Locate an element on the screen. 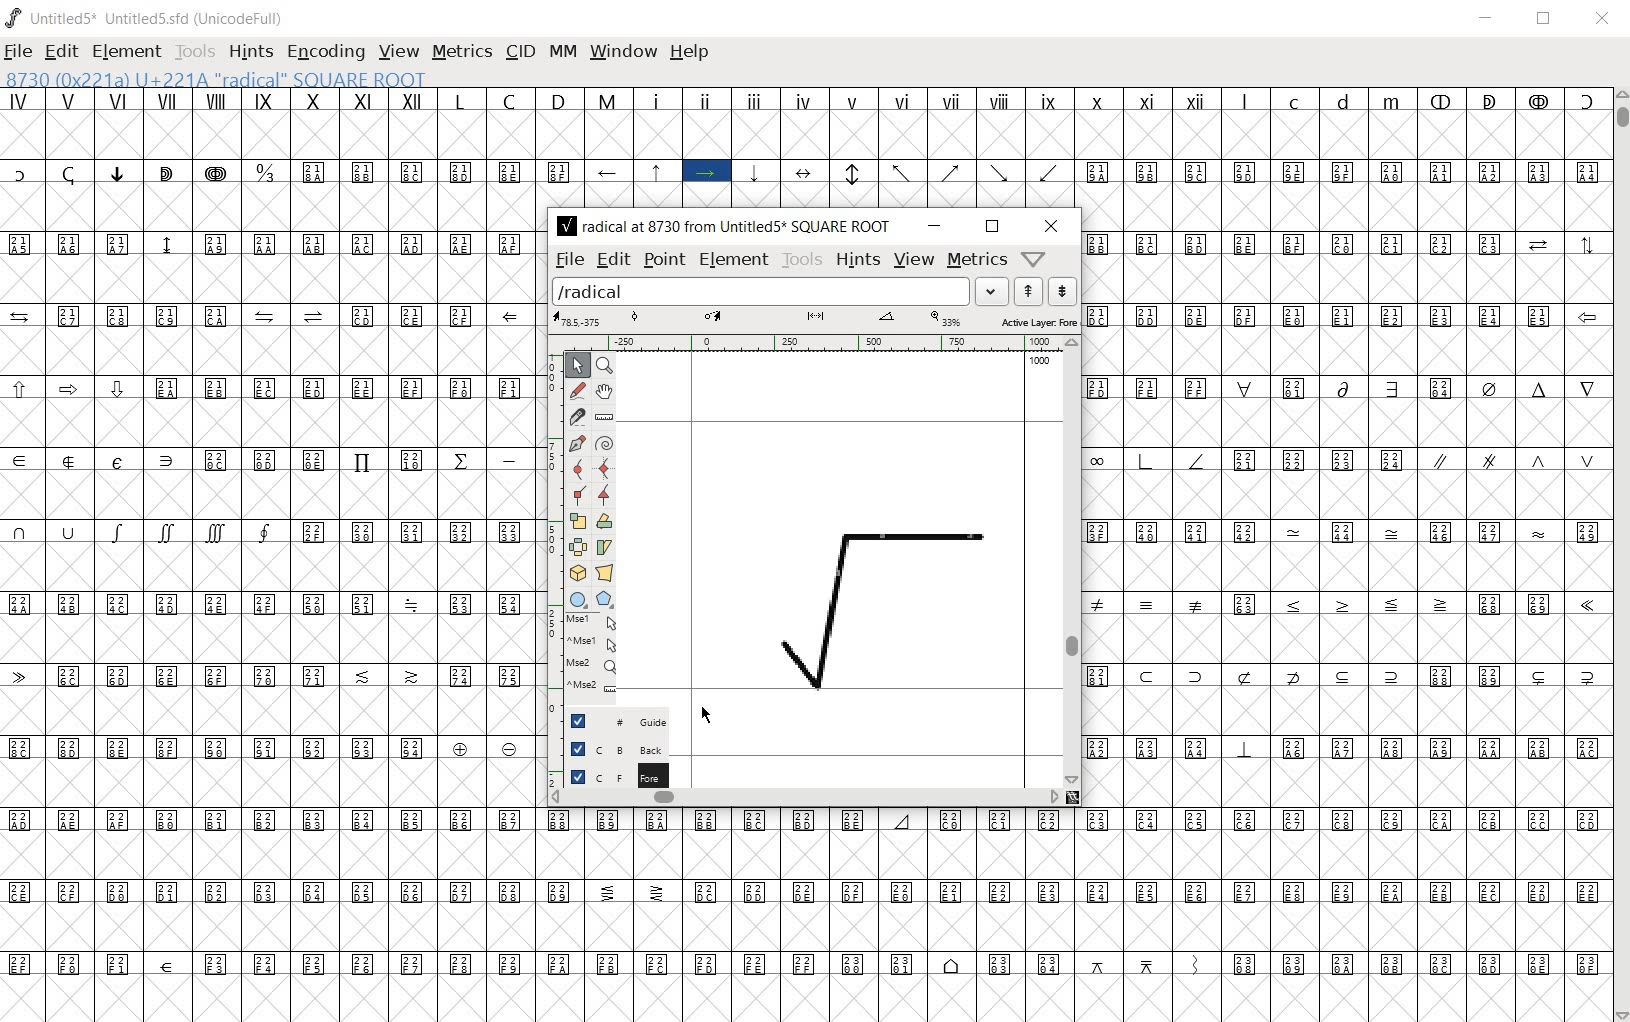 This screenshot has width=1630, height=1022. Glyph characters is located at coordinates (1074, 147).